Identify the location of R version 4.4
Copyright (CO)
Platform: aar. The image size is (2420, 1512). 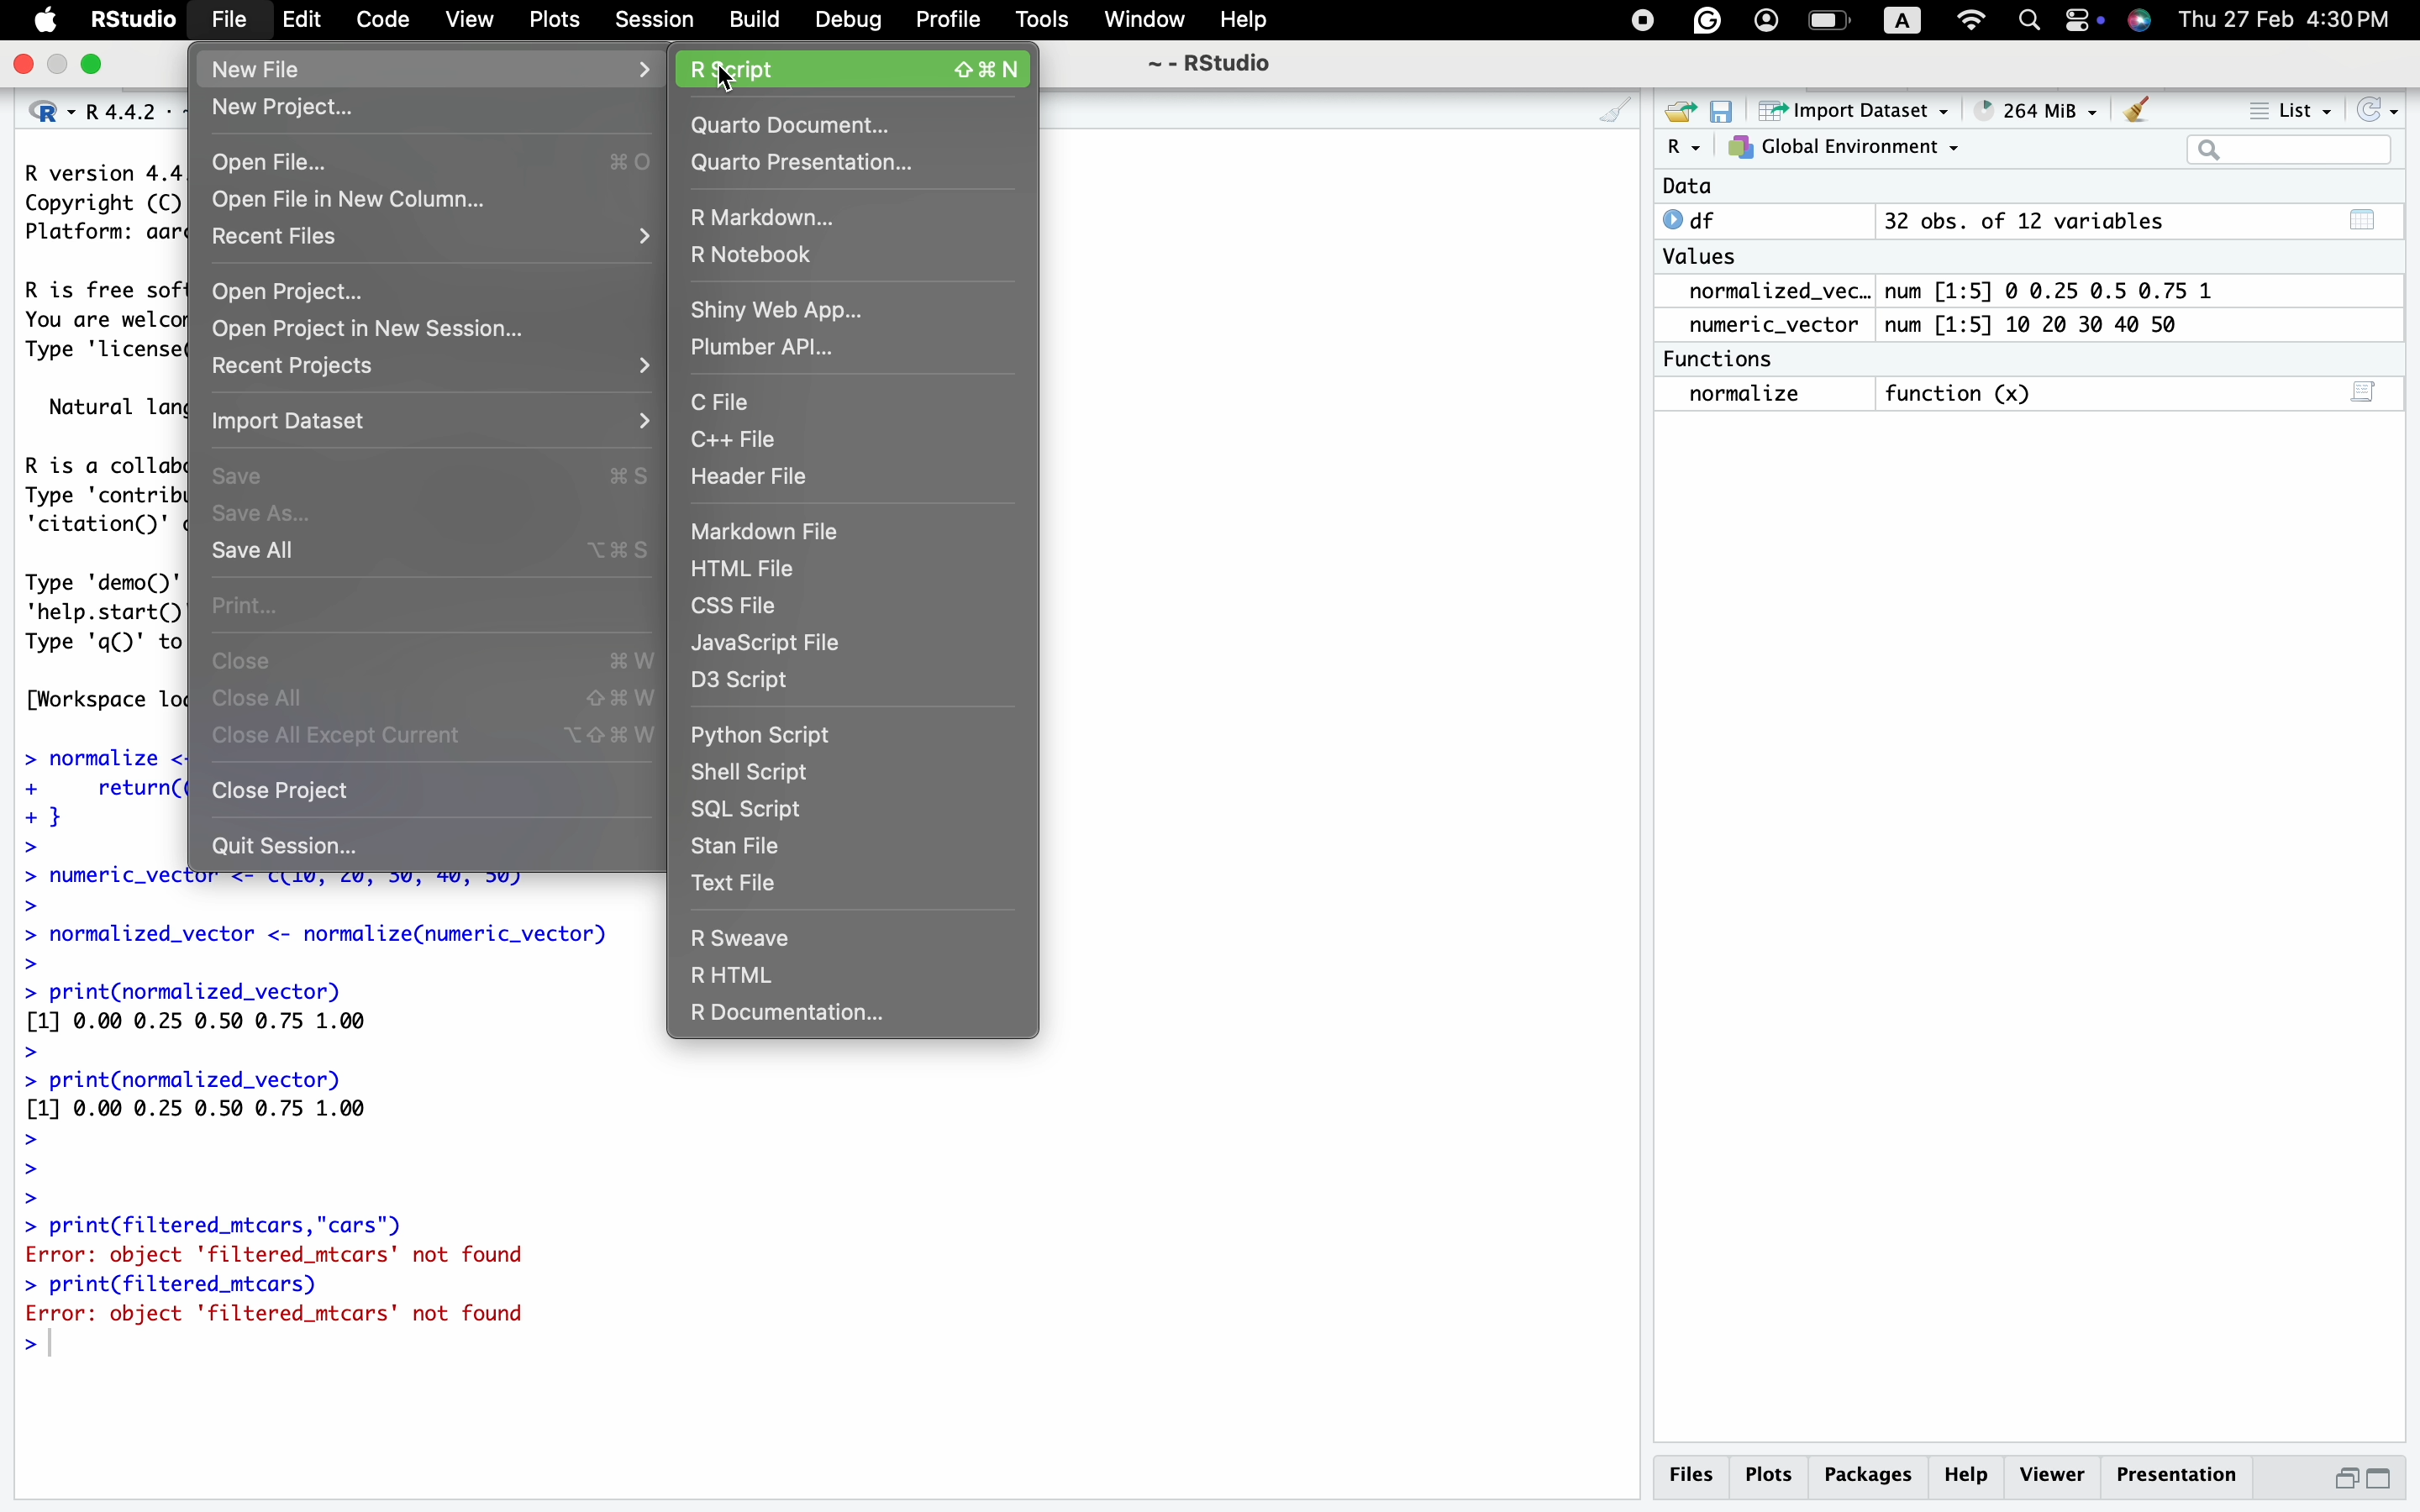
(102, 206).